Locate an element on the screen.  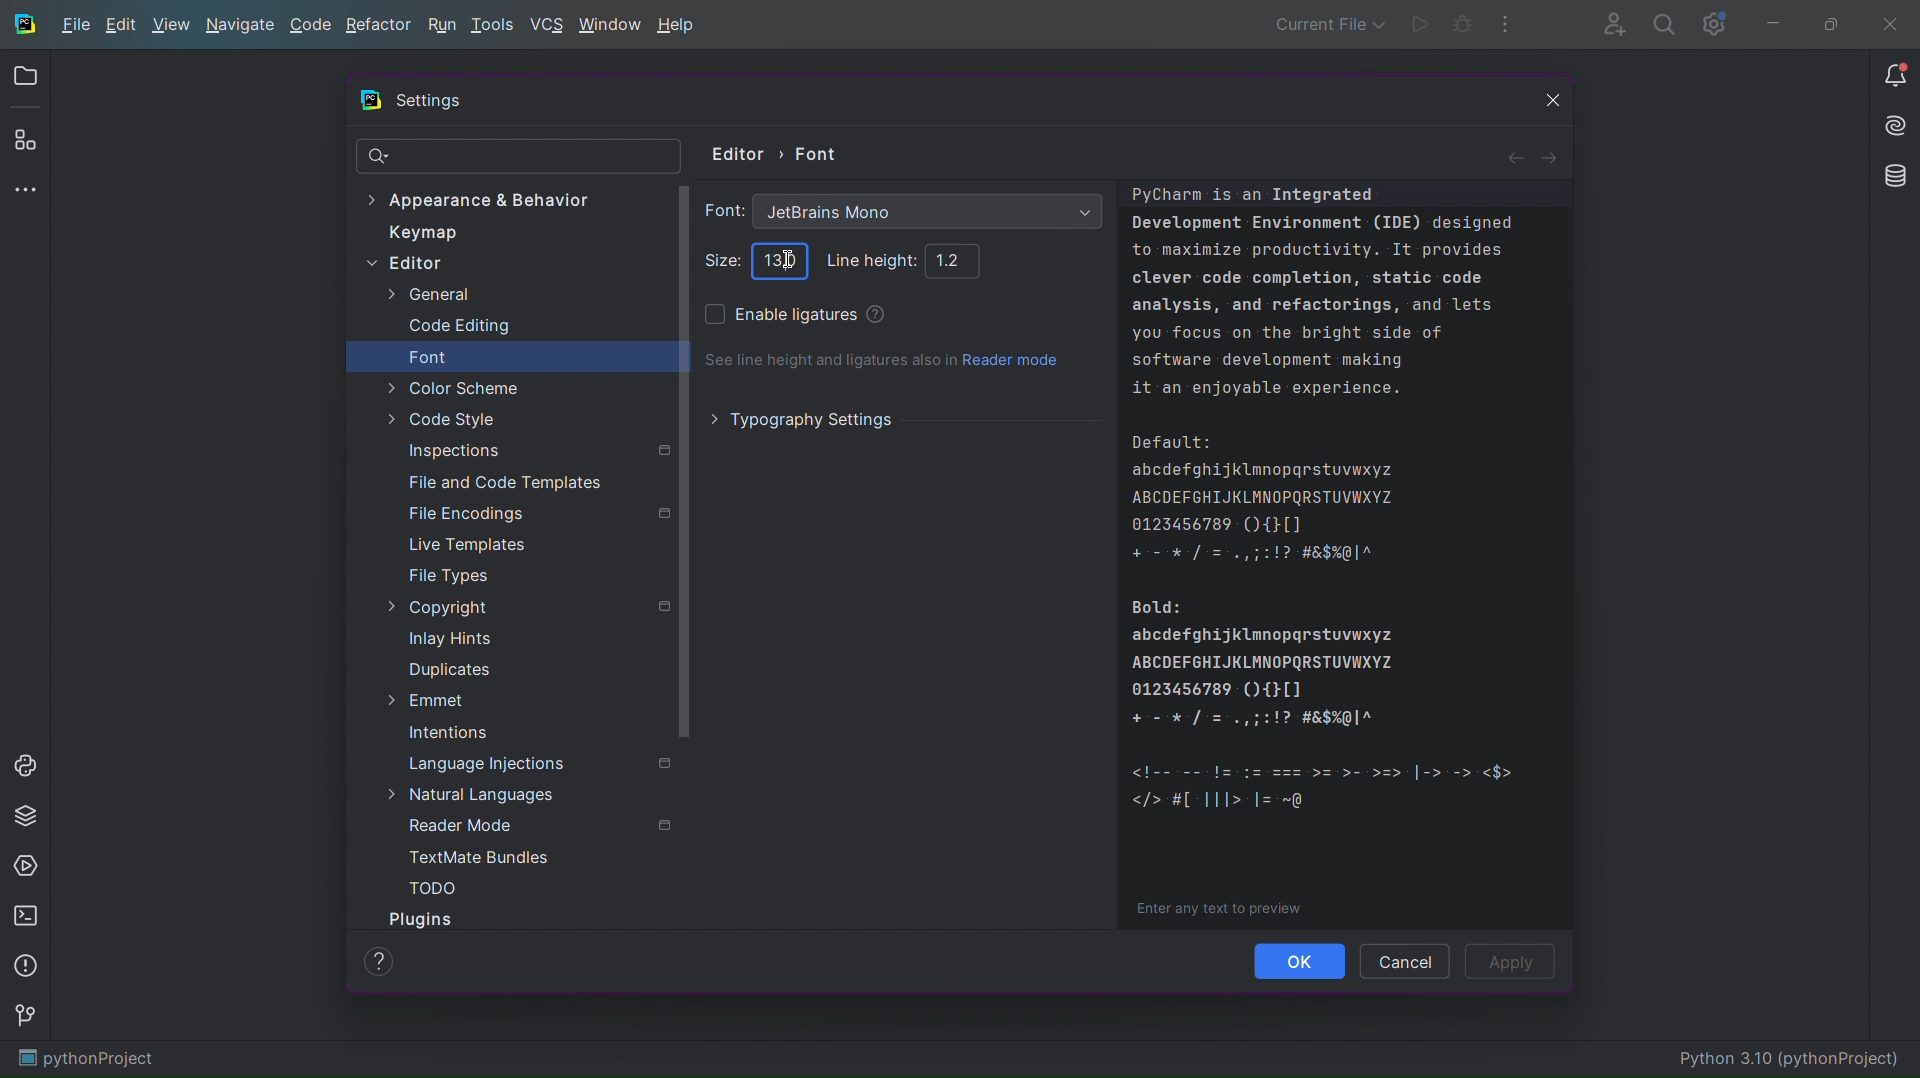
Edit is located at coordinates (119, 26).